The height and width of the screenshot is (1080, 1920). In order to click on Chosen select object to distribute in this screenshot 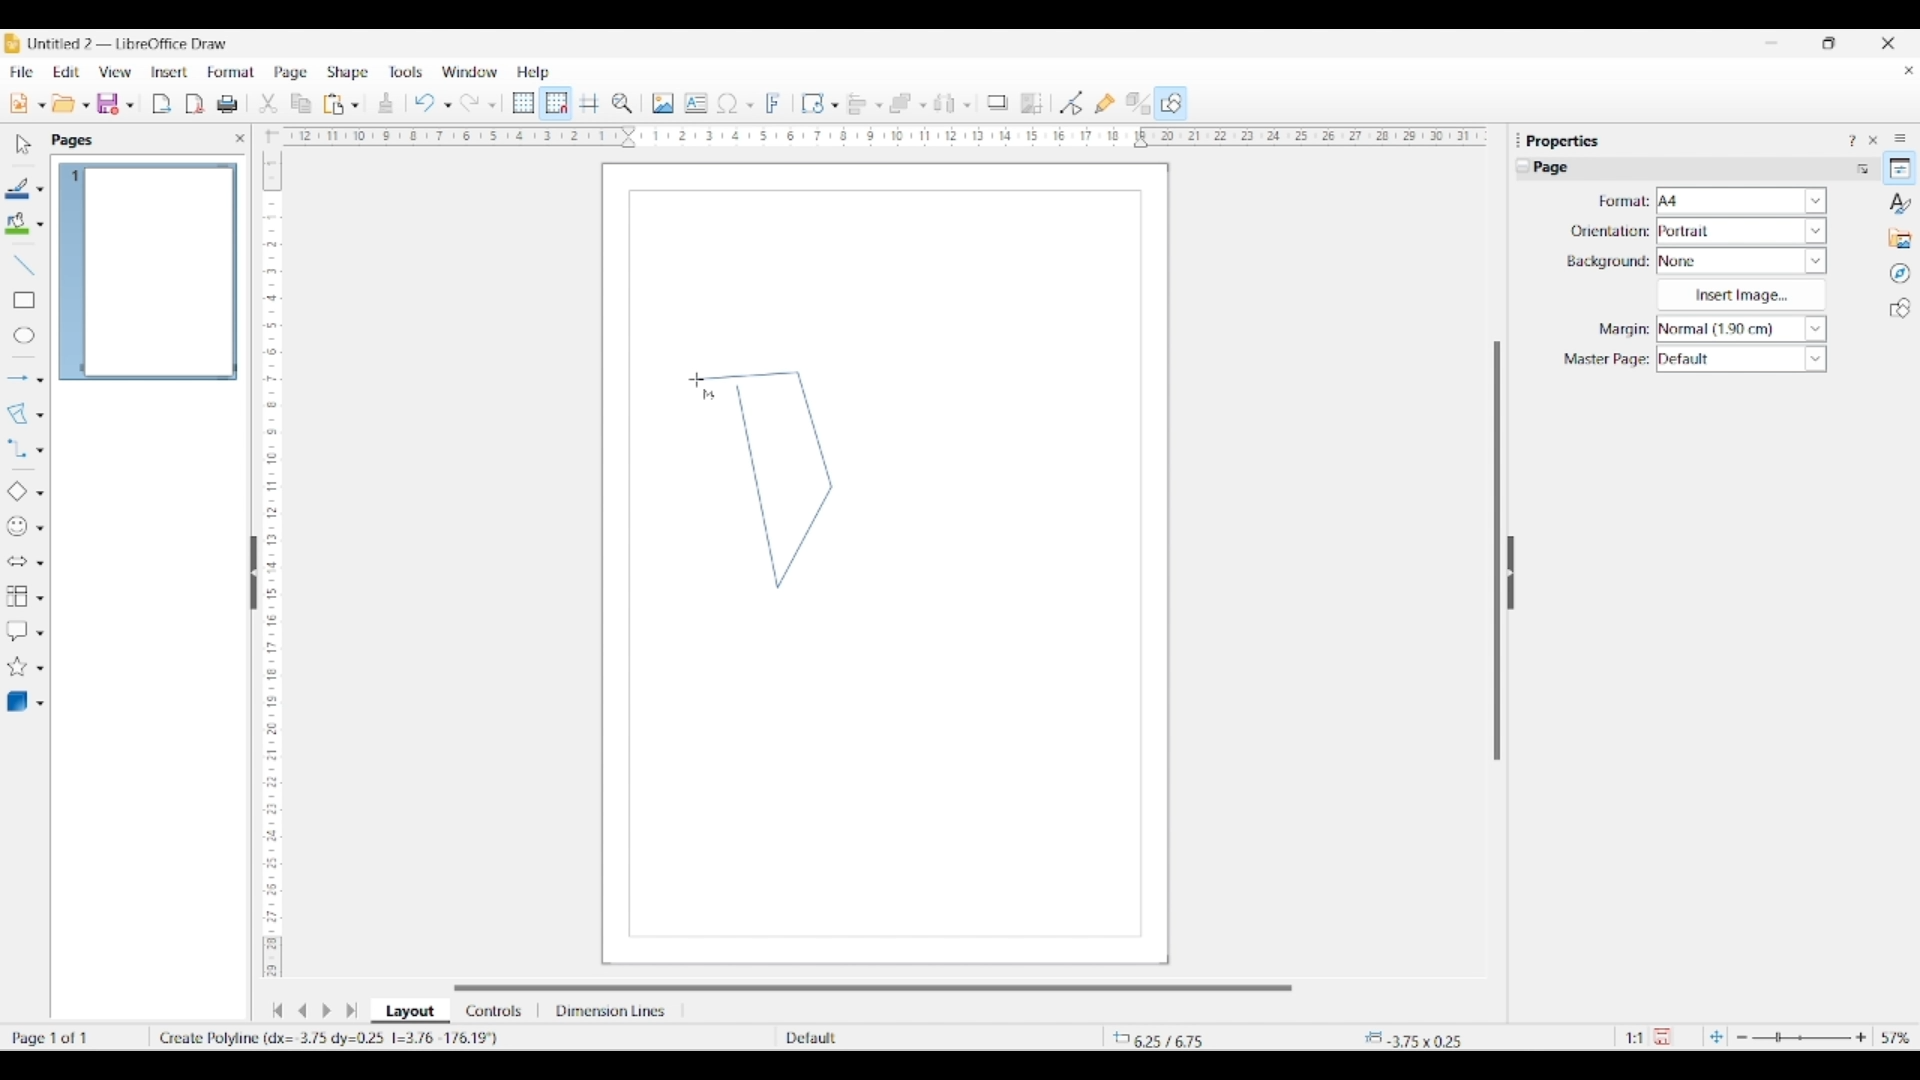, I will do `click(945, 103)`.